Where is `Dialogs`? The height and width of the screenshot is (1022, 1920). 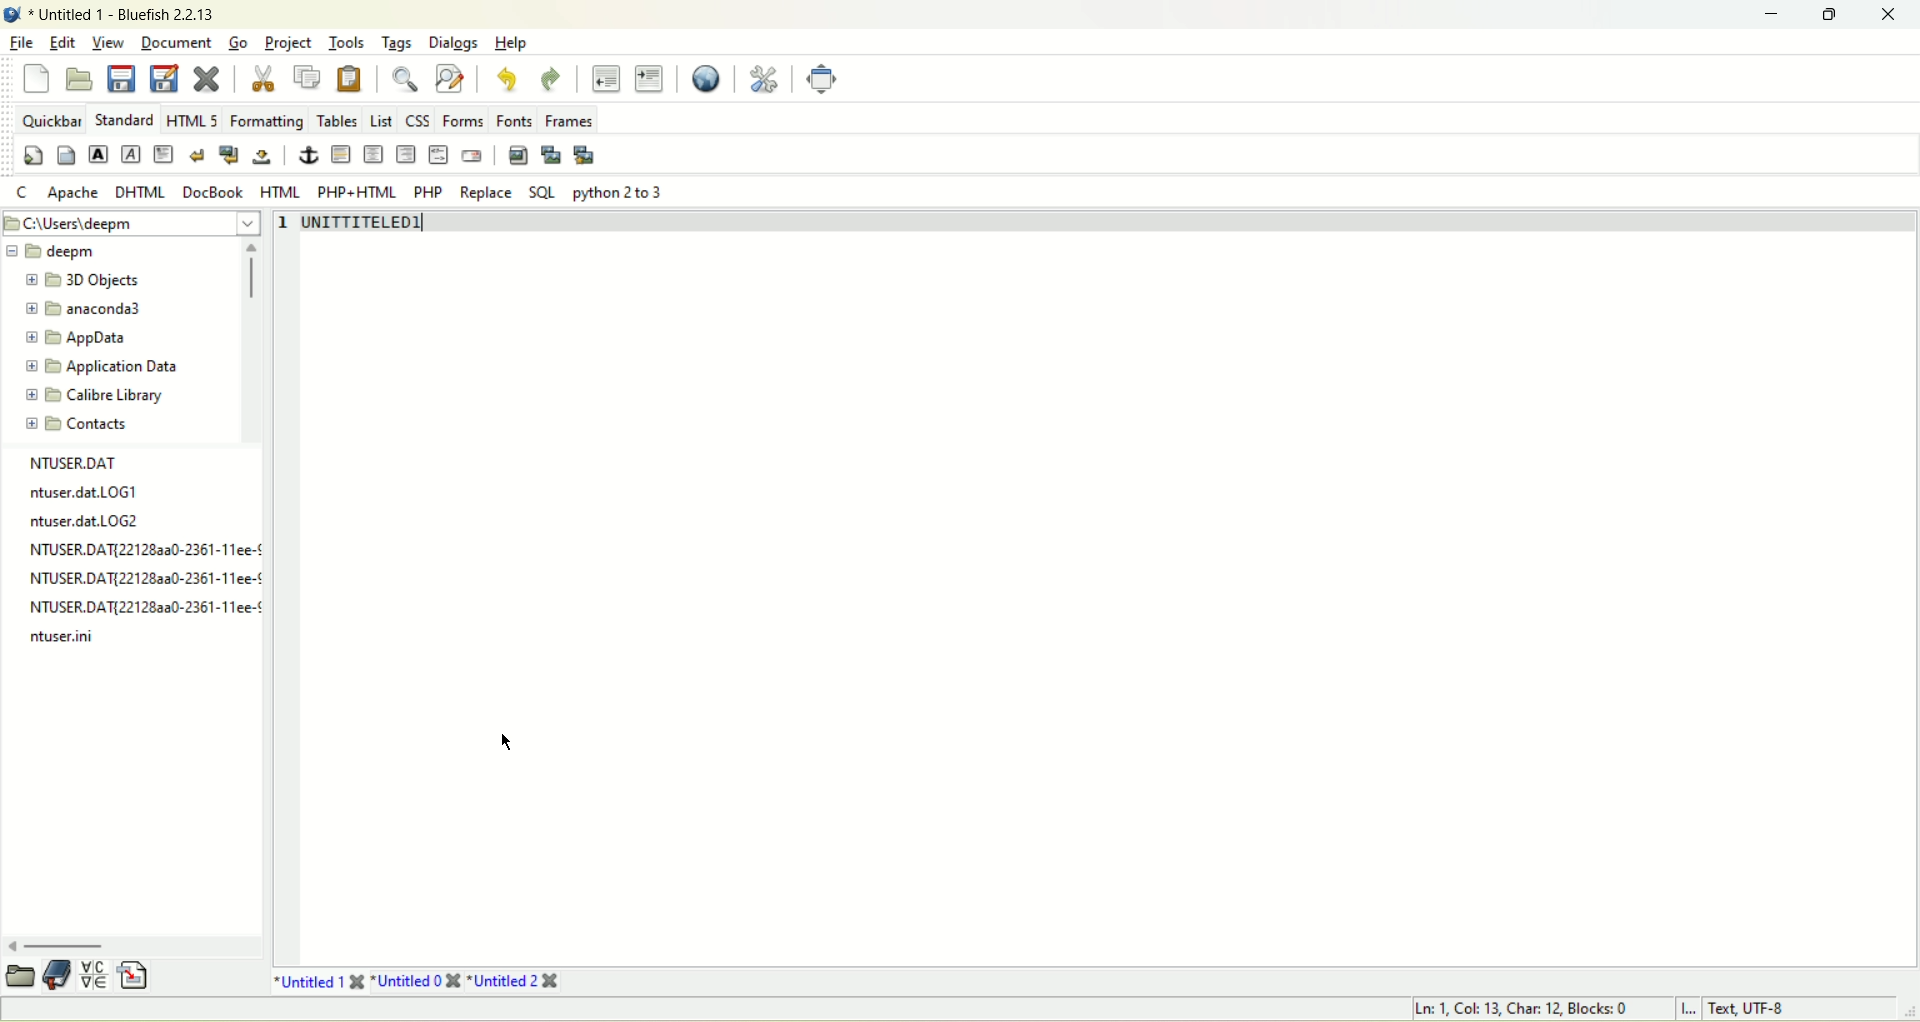
Dialogs is located at coordinates (456, 45).